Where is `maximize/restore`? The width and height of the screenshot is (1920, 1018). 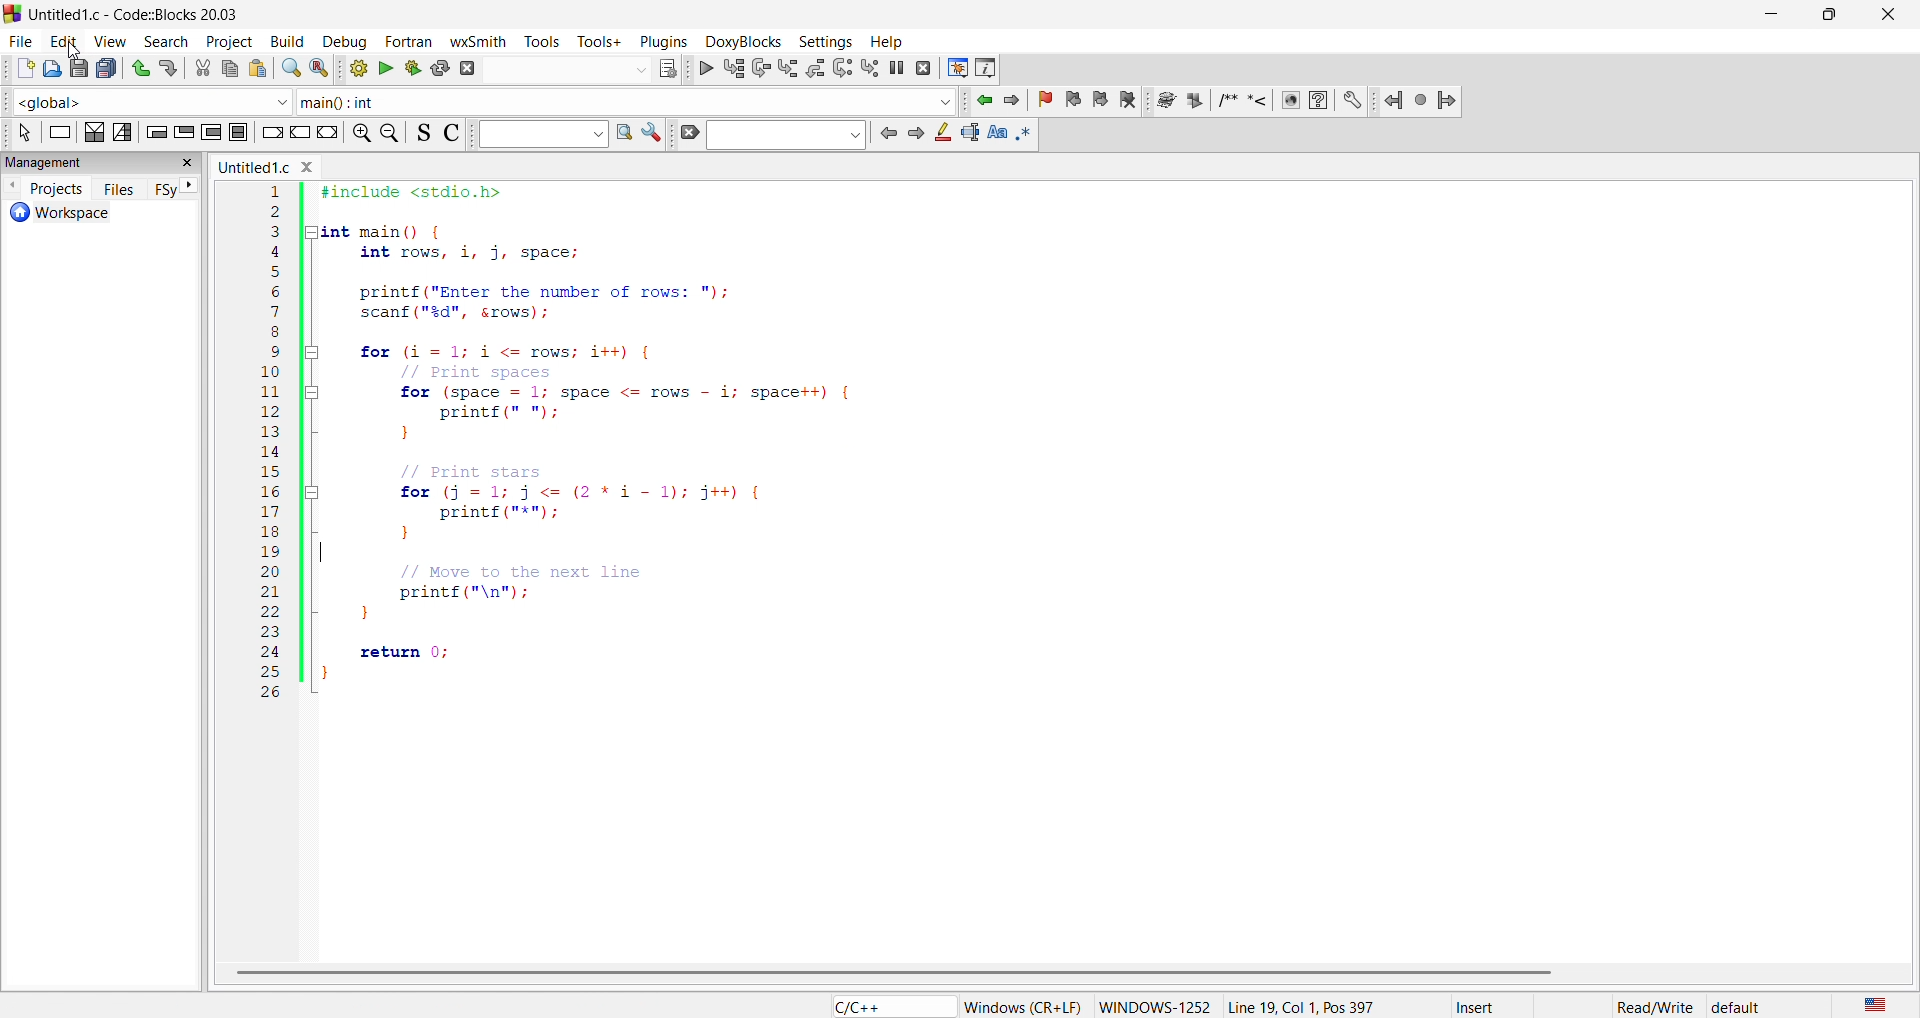 maximize/restore is located at coordinates (1827, 14).